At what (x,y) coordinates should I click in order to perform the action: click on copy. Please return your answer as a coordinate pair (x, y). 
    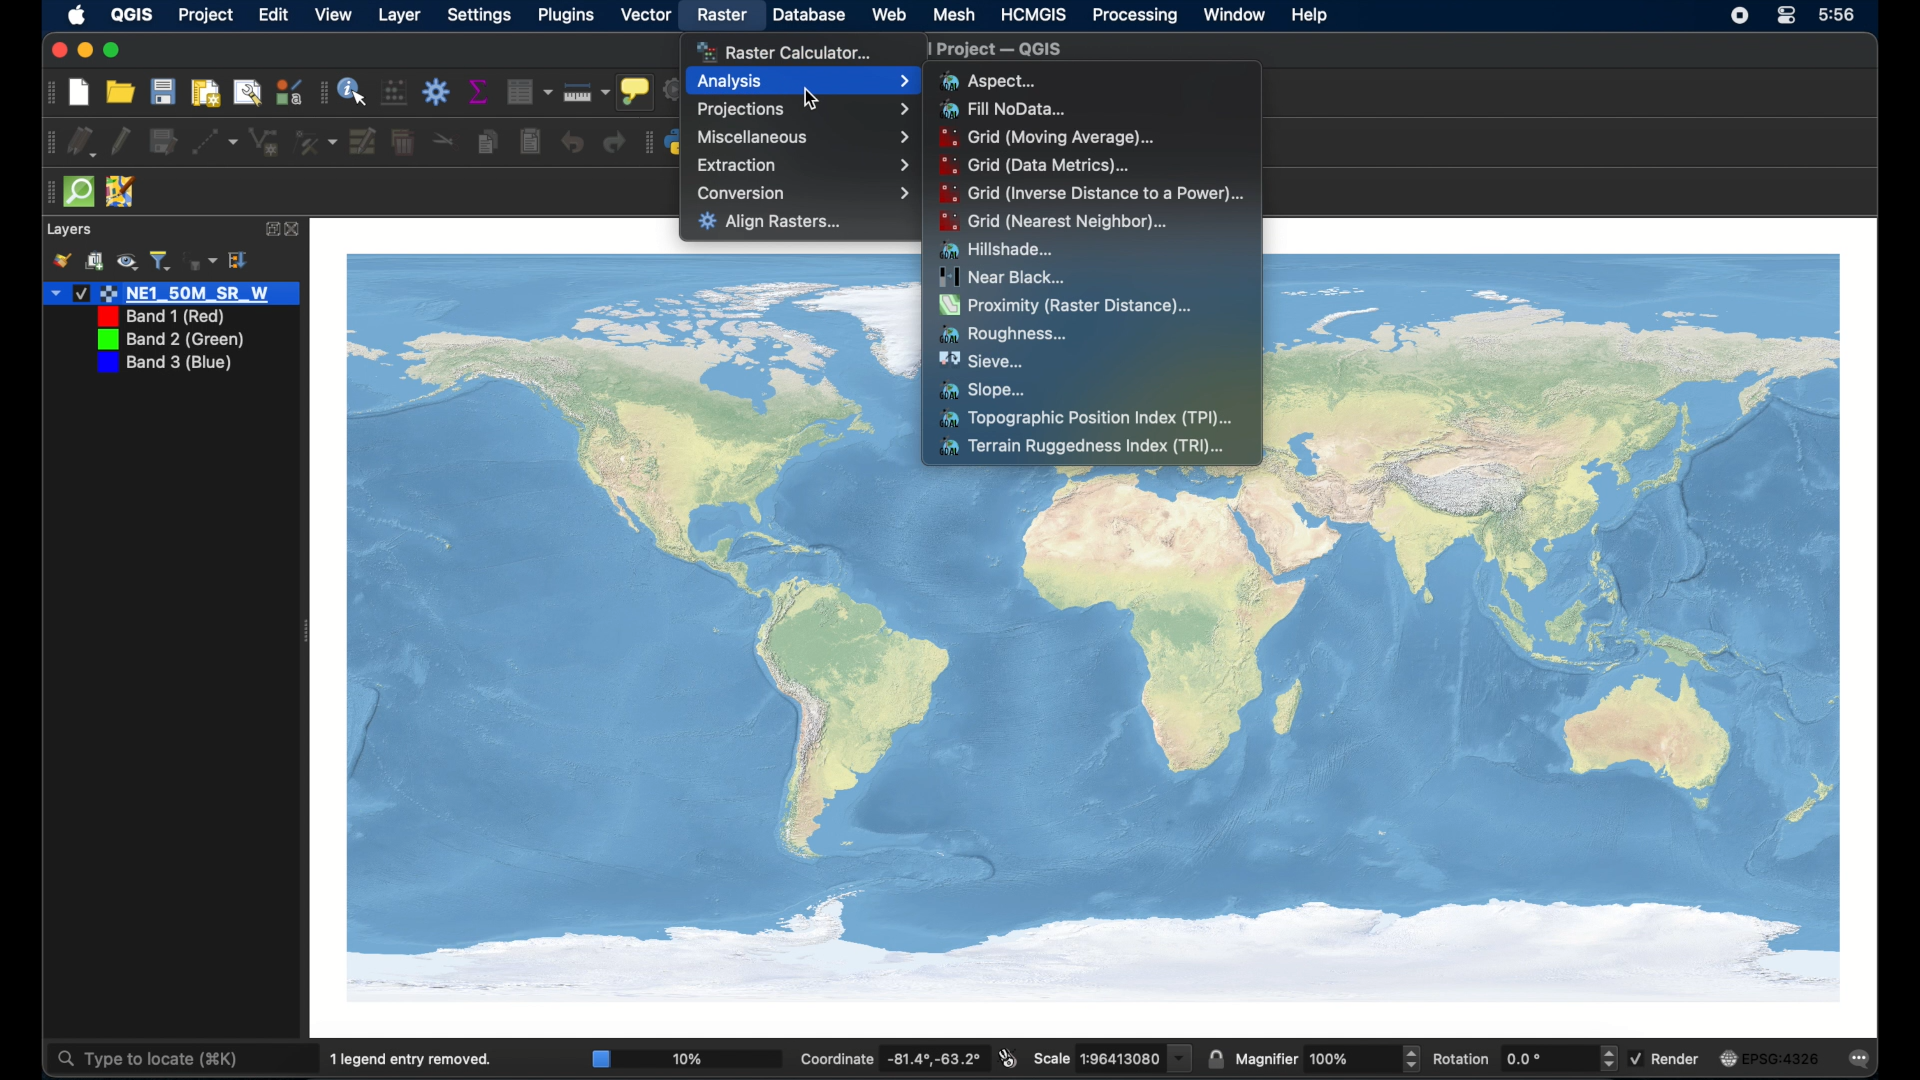
    Looking at the image, I should click on (486, 142).